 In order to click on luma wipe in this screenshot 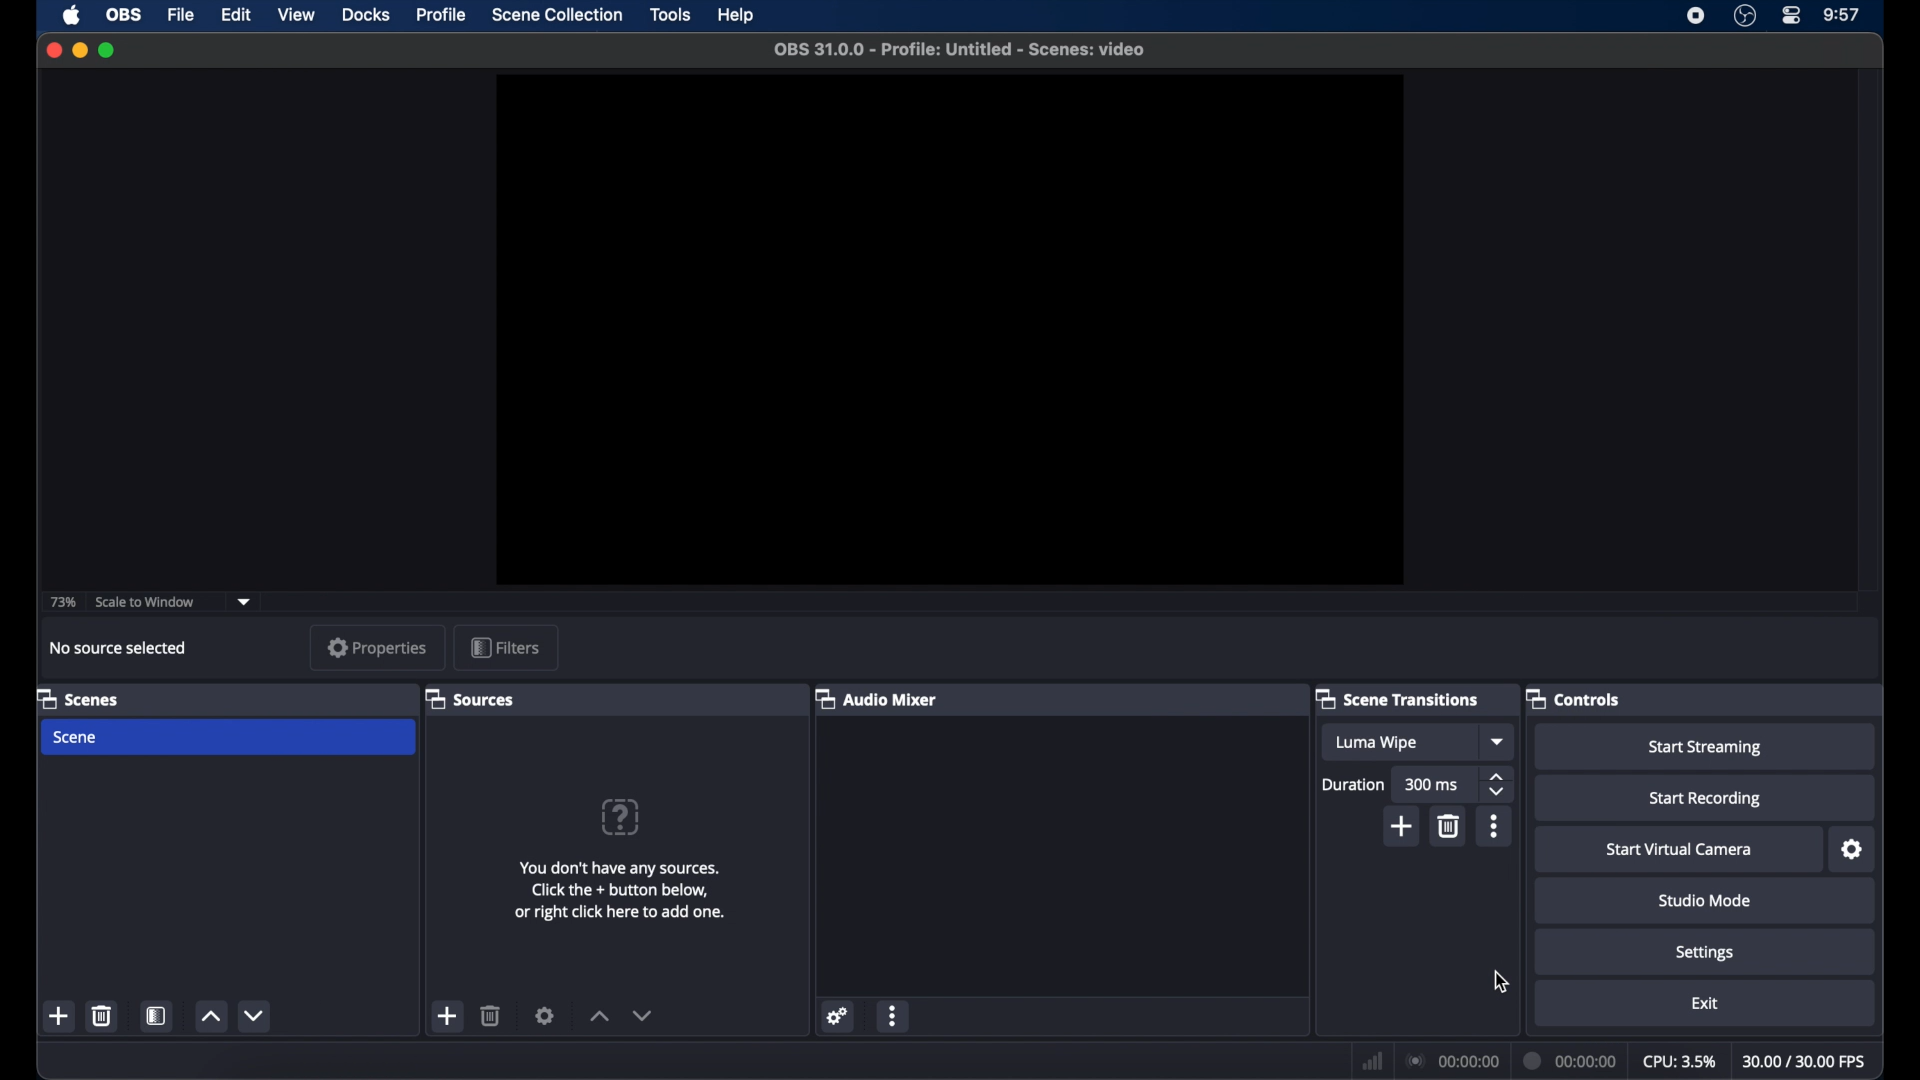, I will do `click(1375, 742)`.